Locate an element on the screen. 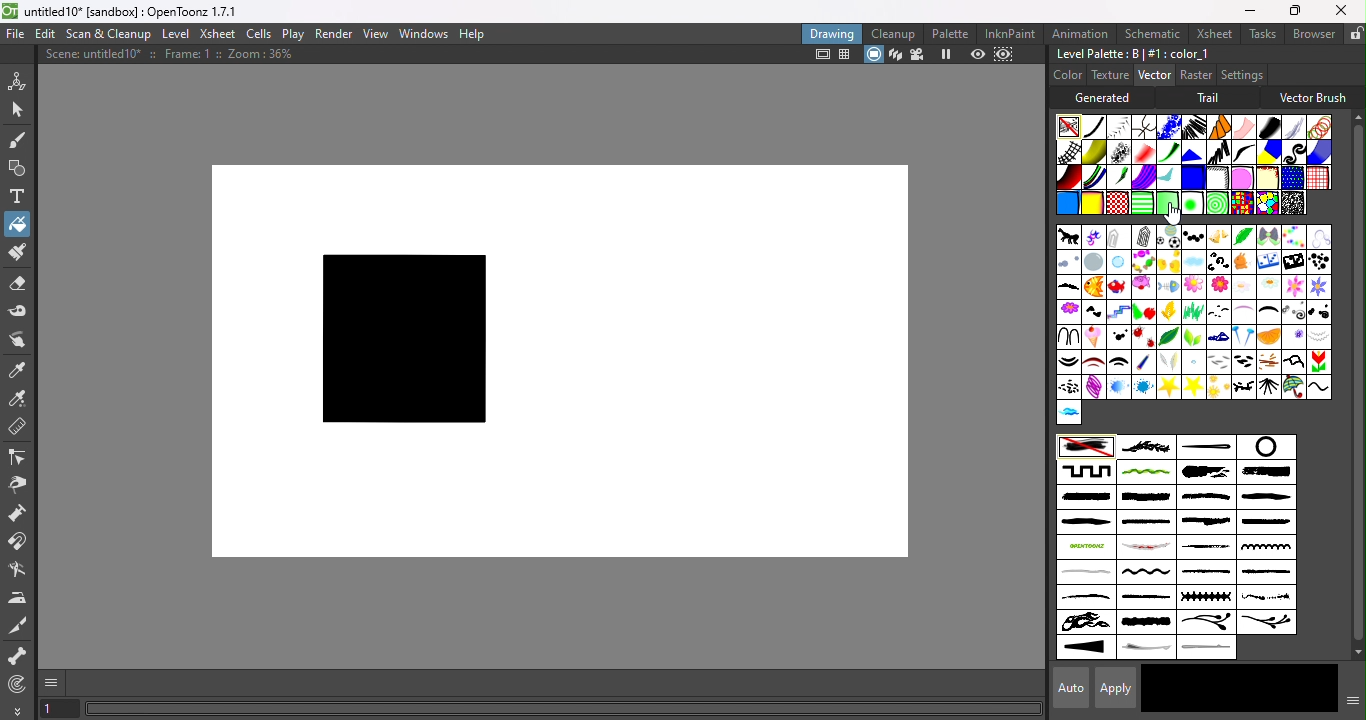  big_ is located at coordinates (1243, 236).